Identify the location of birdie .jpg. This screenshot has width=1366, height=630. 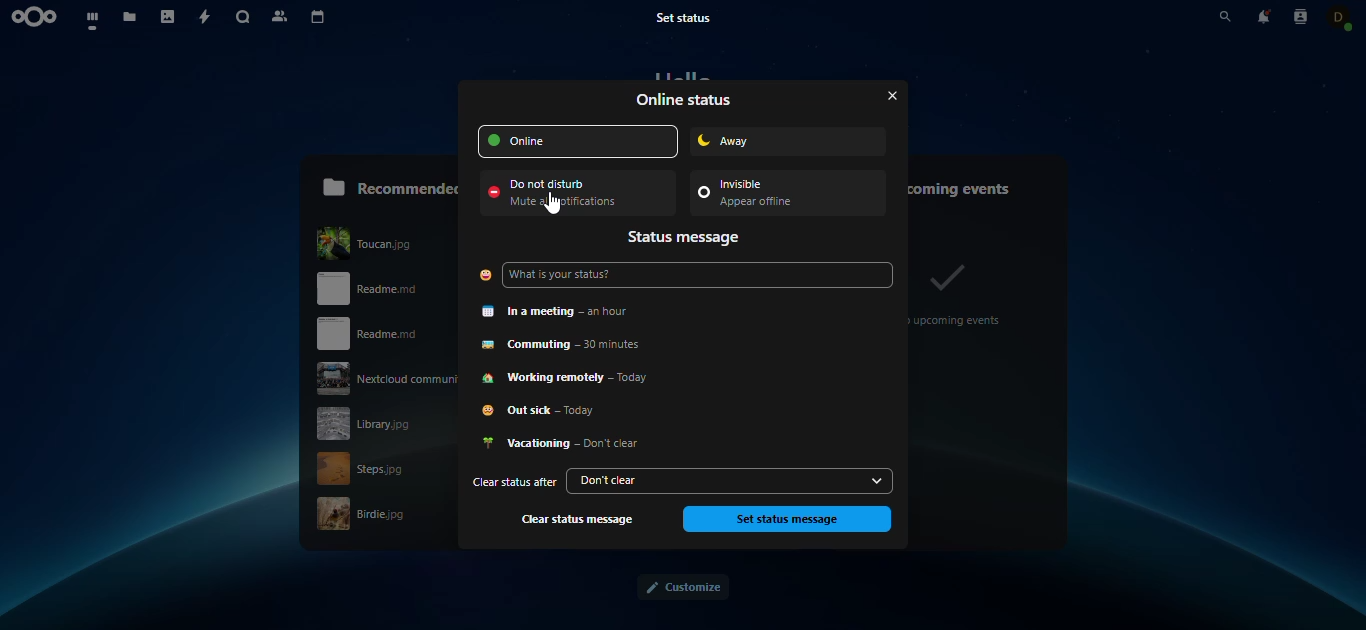
(404, 514).